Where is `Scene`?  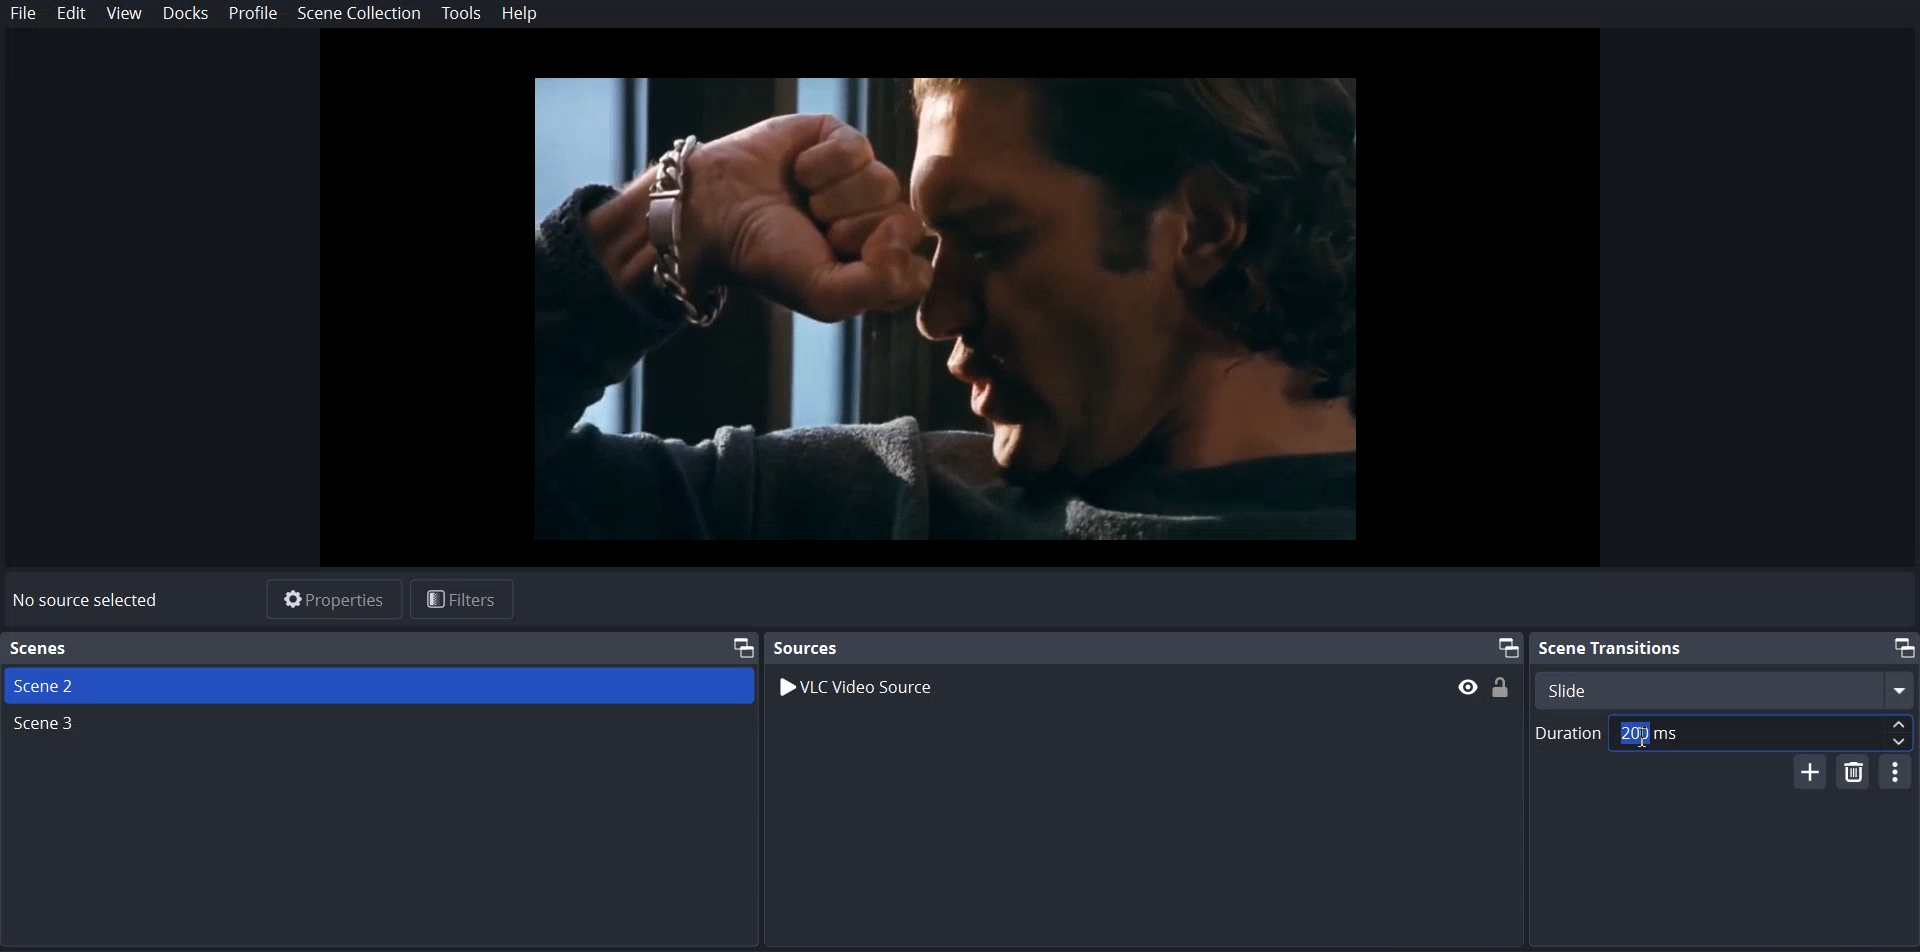
Scene is located at coordinates (49, 724).